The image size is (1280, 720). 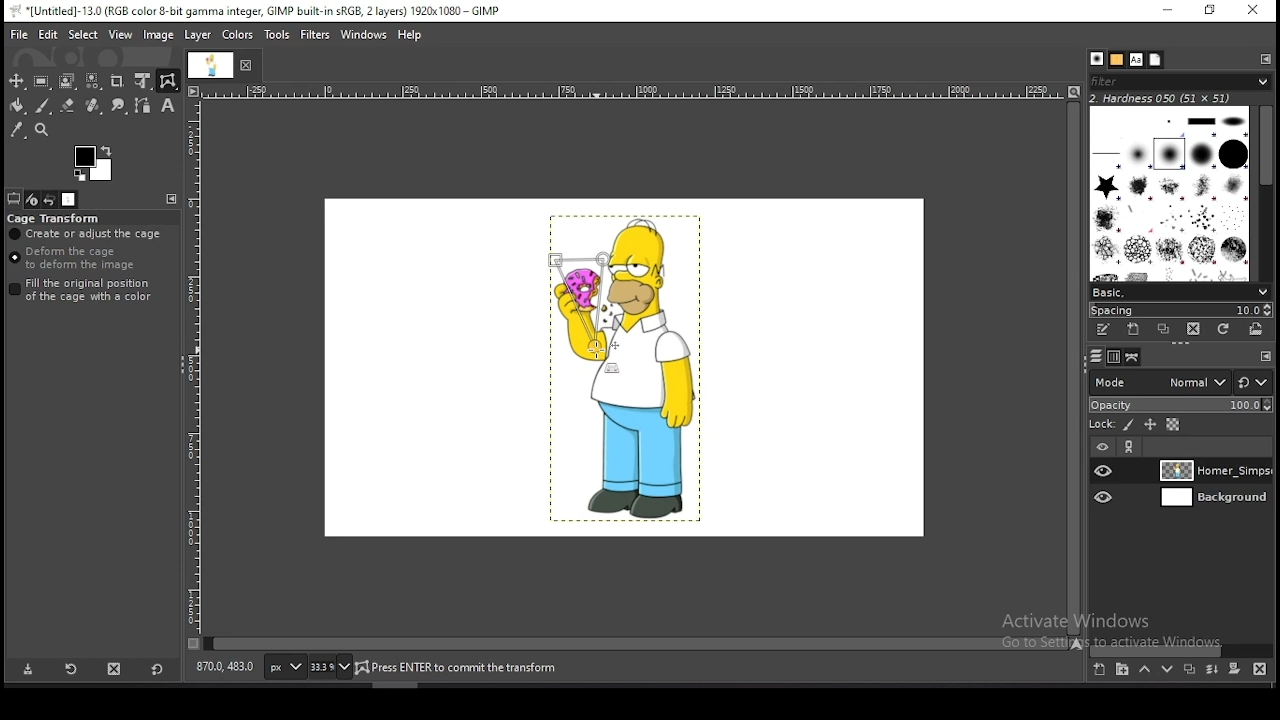 I want to click on filters, so click(x=316, y=35).